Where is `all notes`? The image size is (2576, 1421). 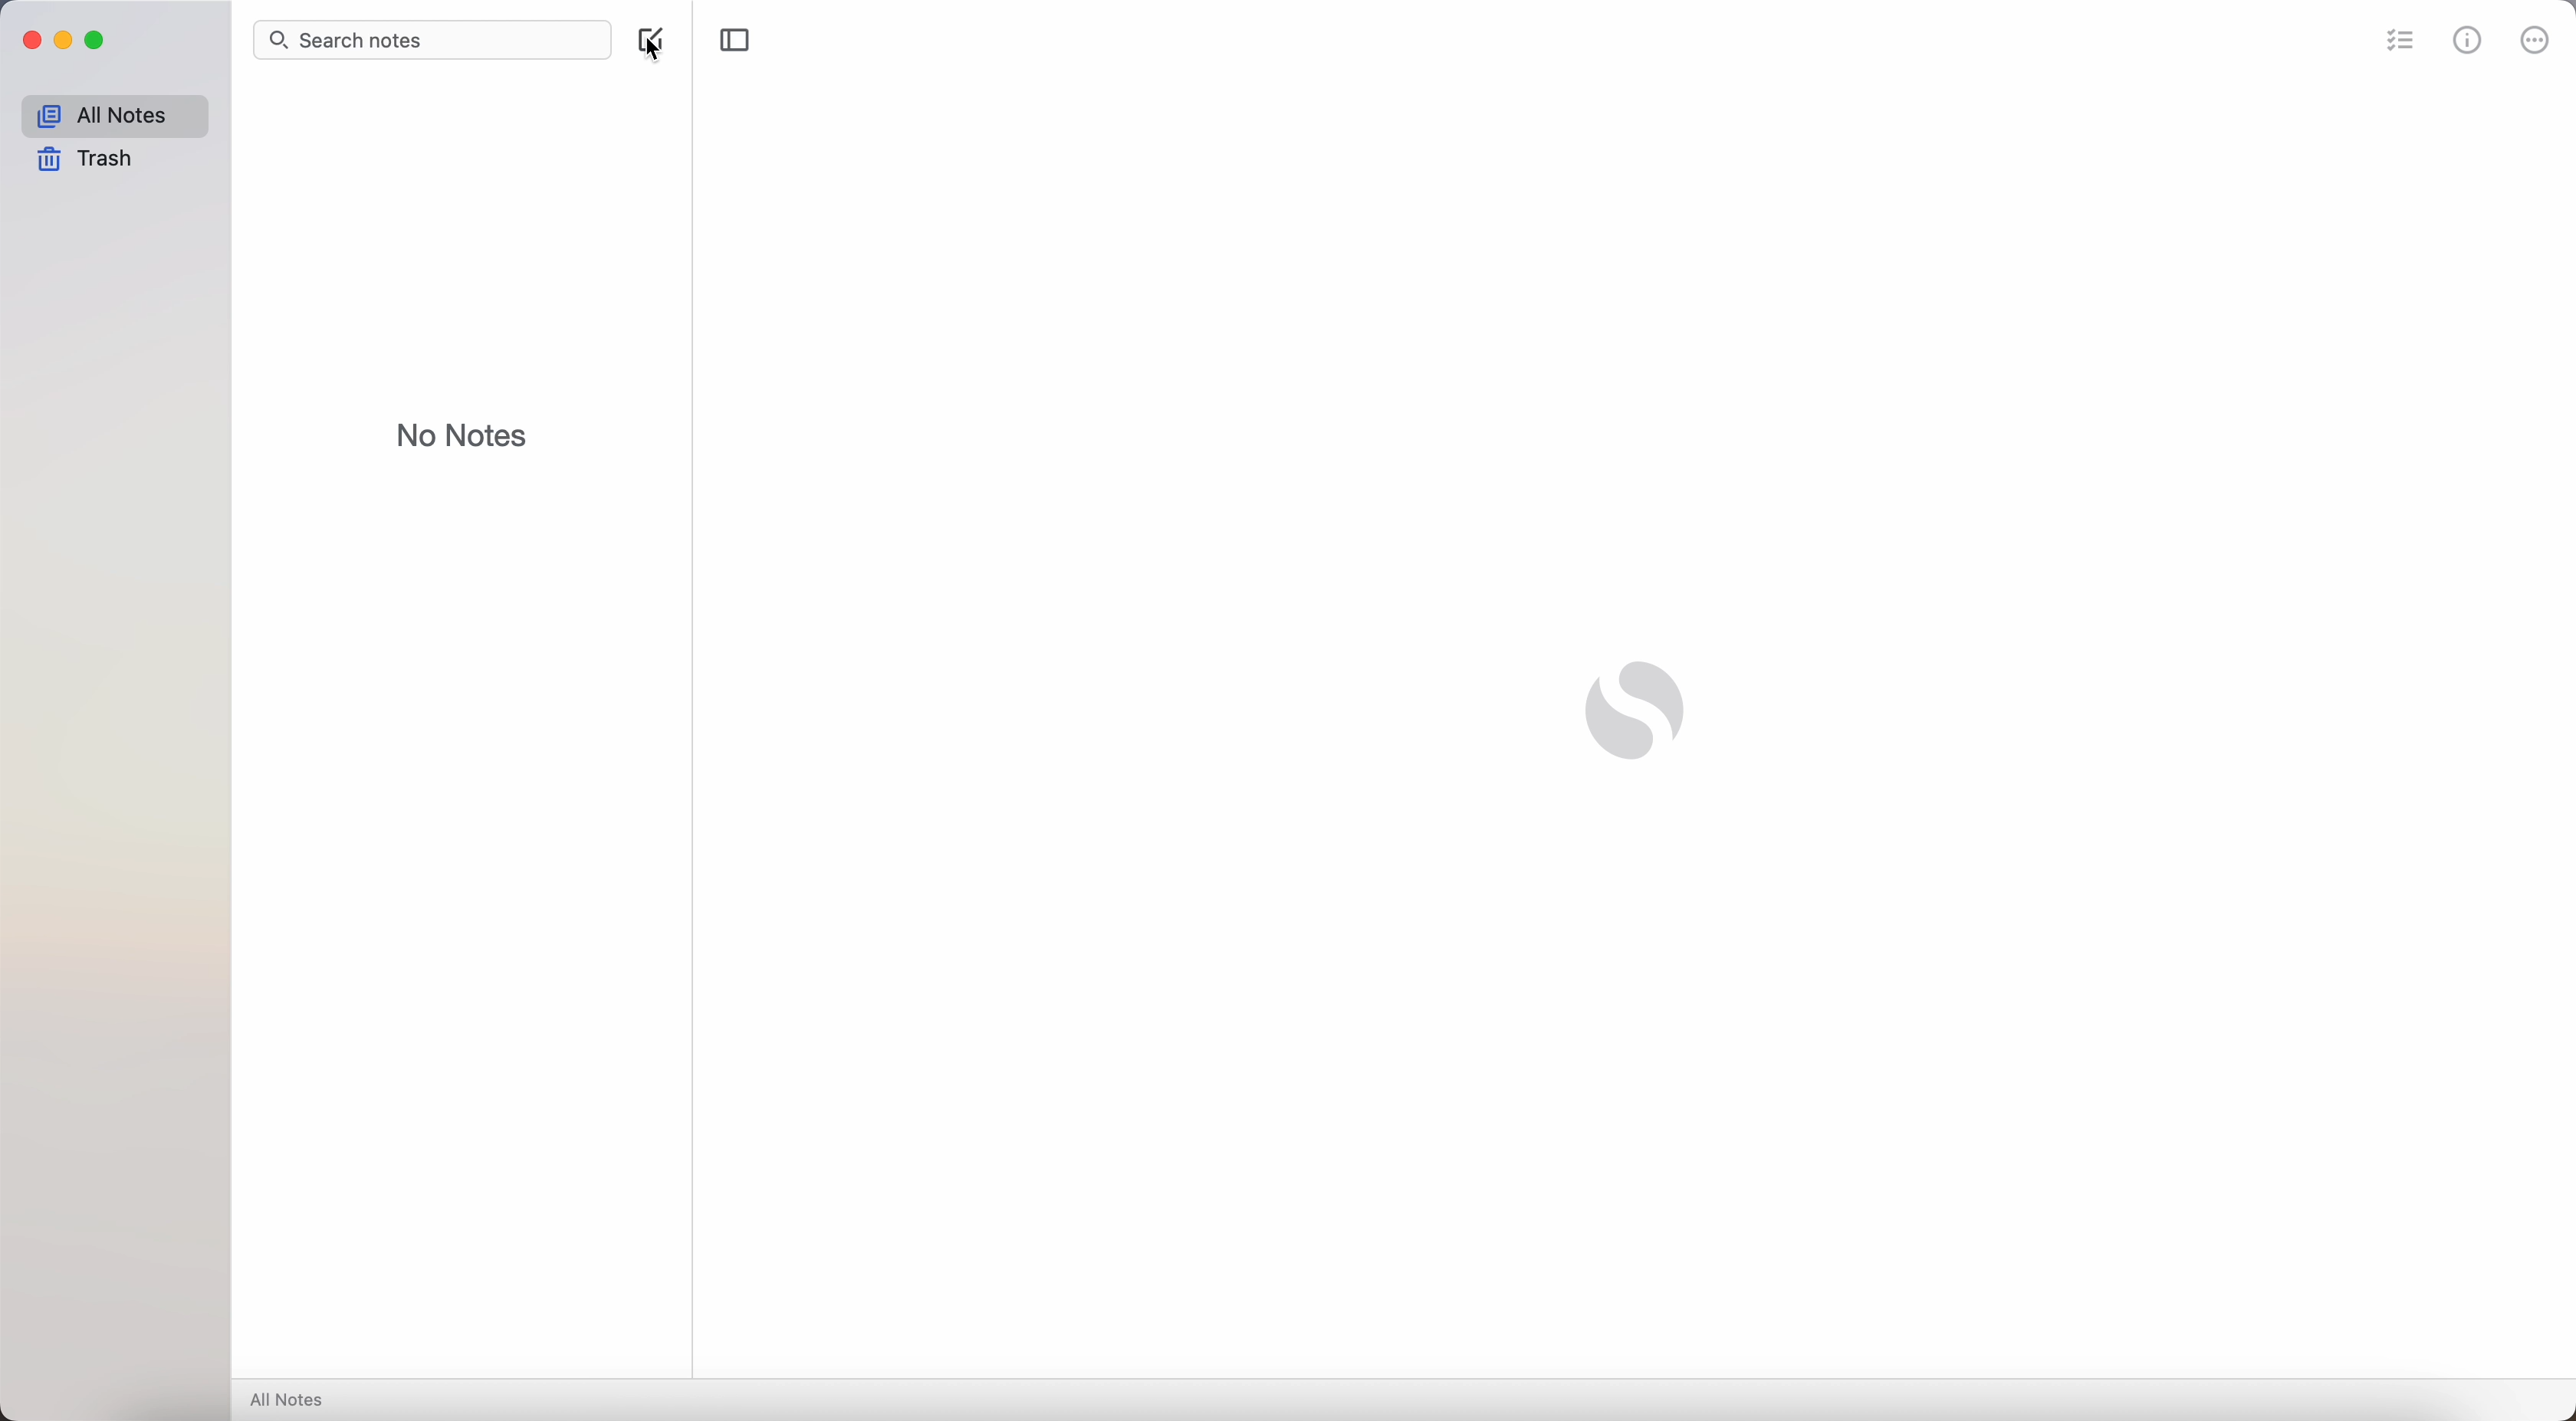
all notes is located at coordinates (118, 113).